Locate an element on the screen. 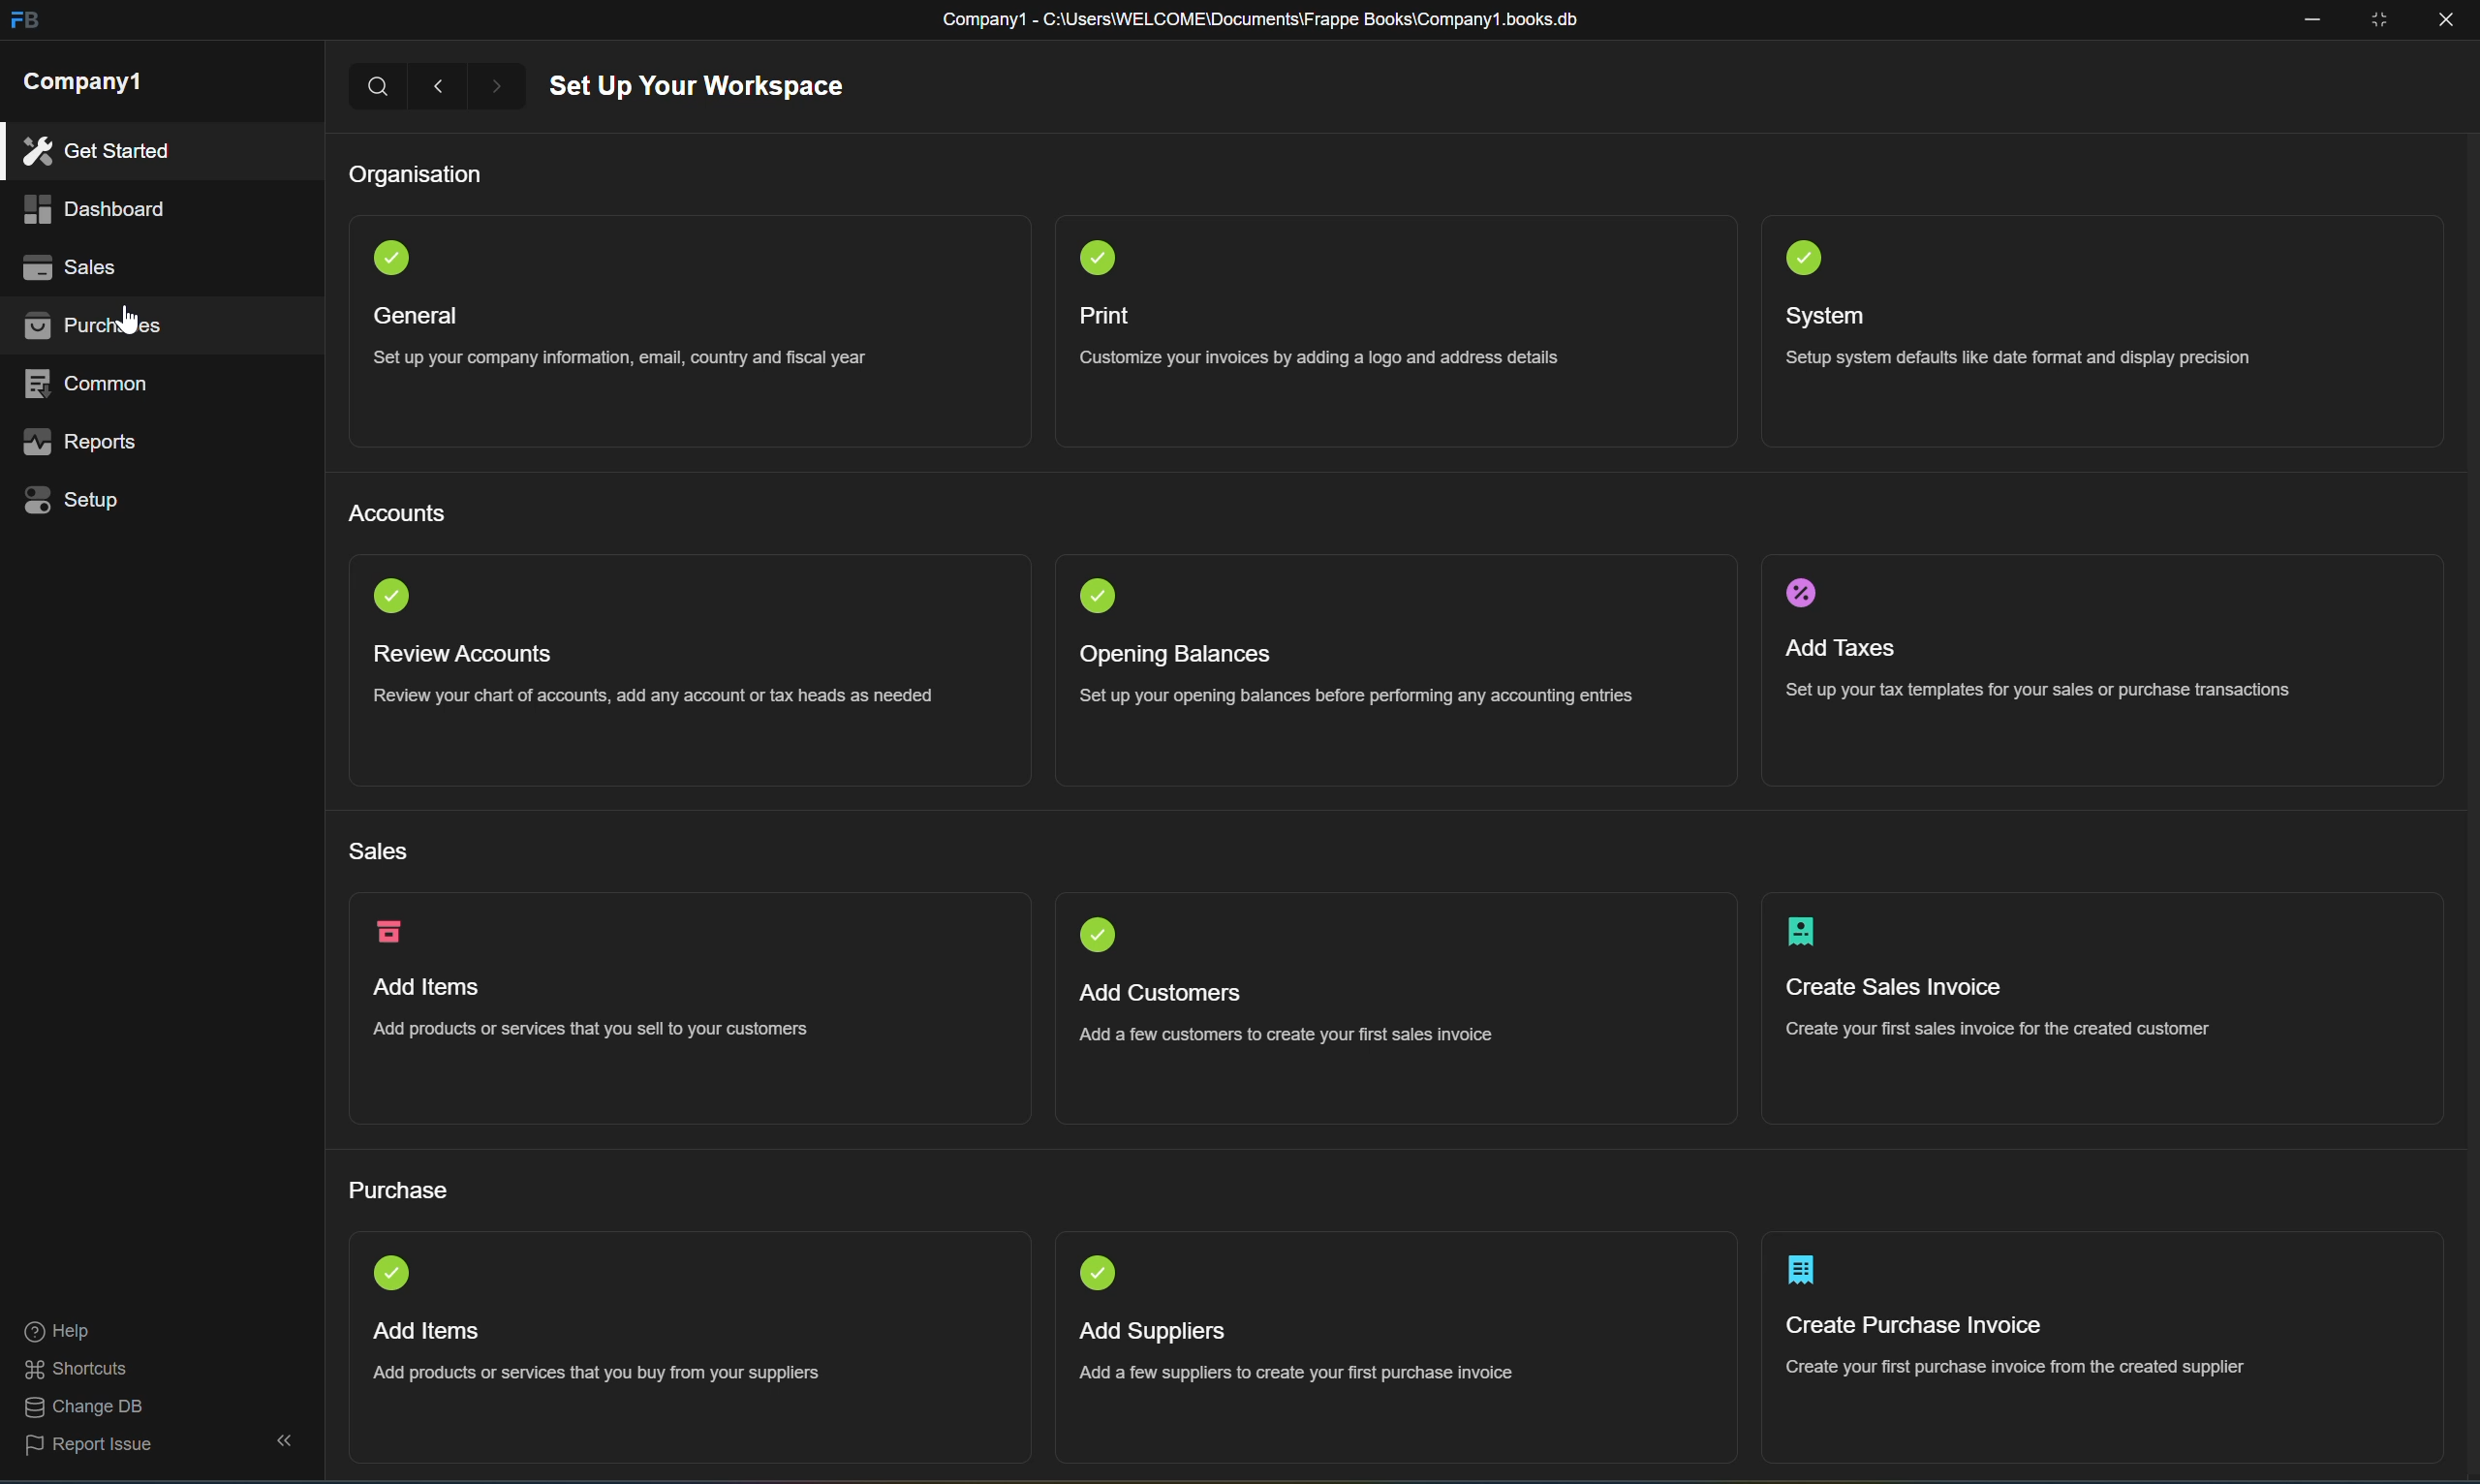 The image size is (2480, 1484). help is located at coordinates (56, 1333).